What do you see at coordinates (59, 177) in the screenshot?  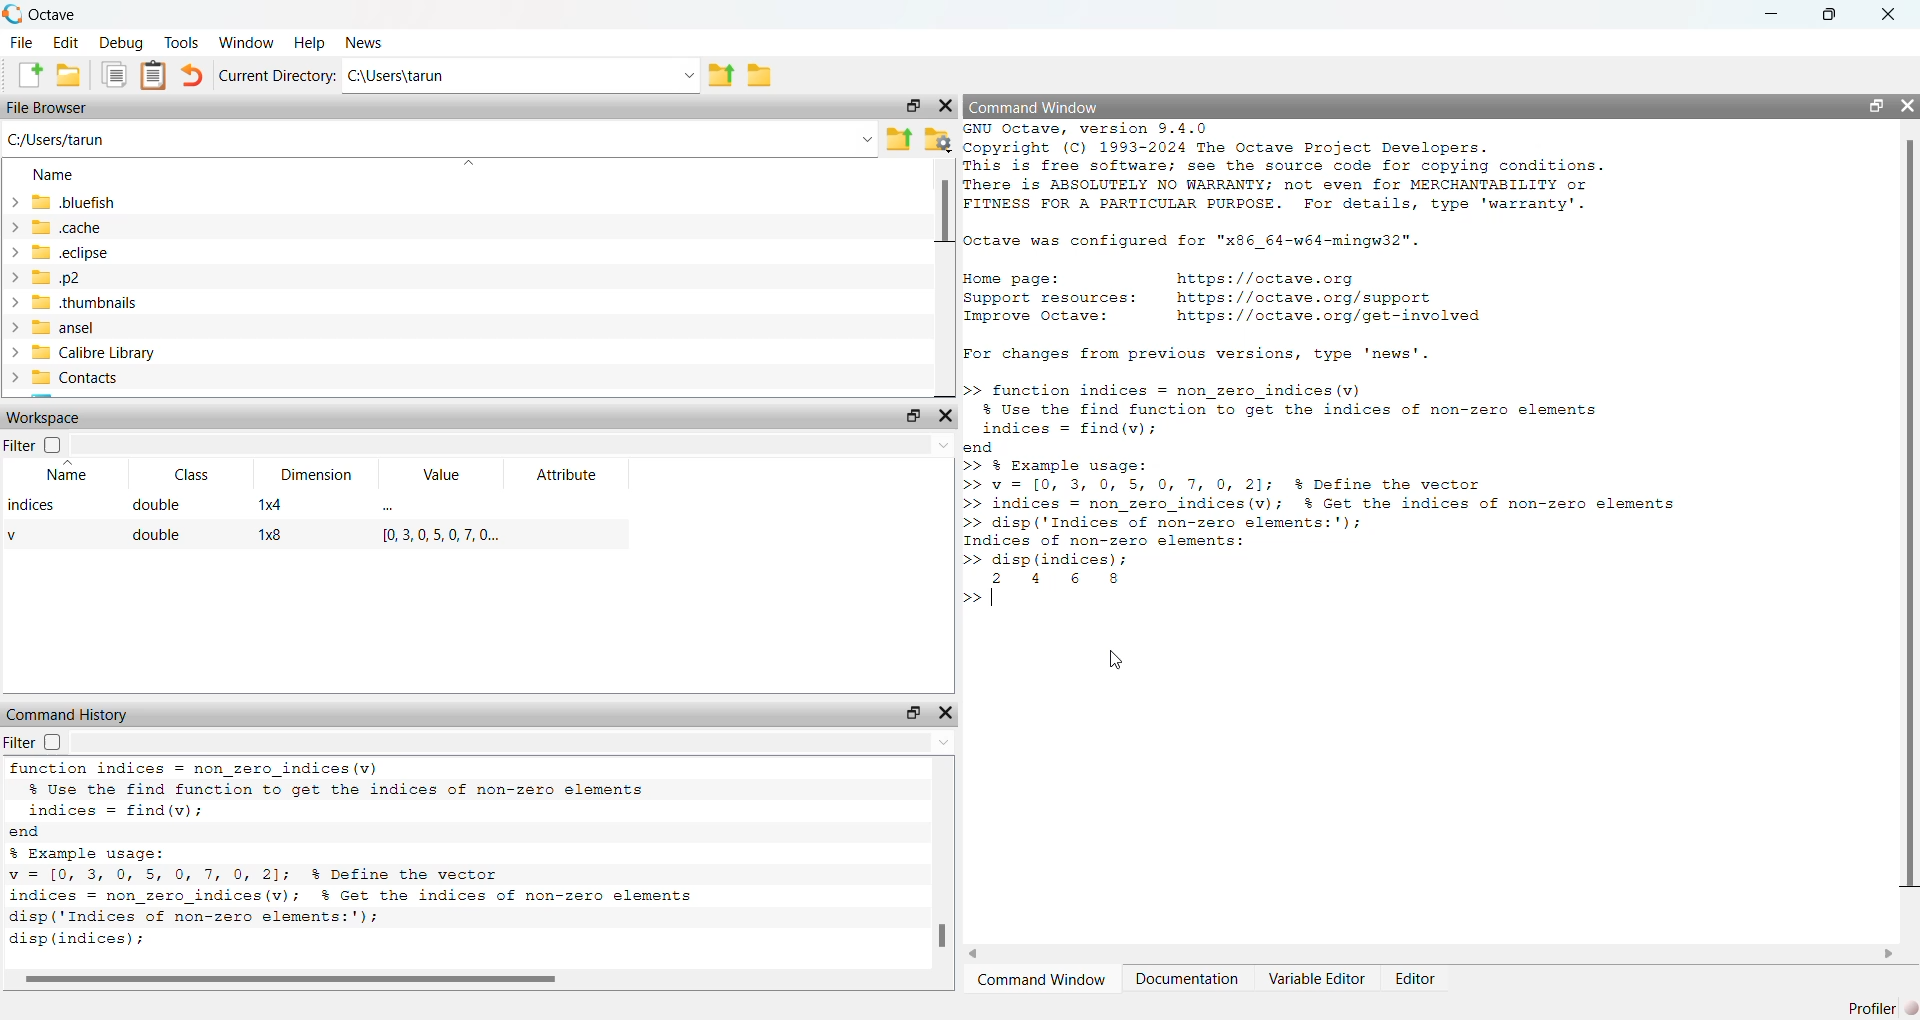 I see `Name` at bounding box center [59, 177].